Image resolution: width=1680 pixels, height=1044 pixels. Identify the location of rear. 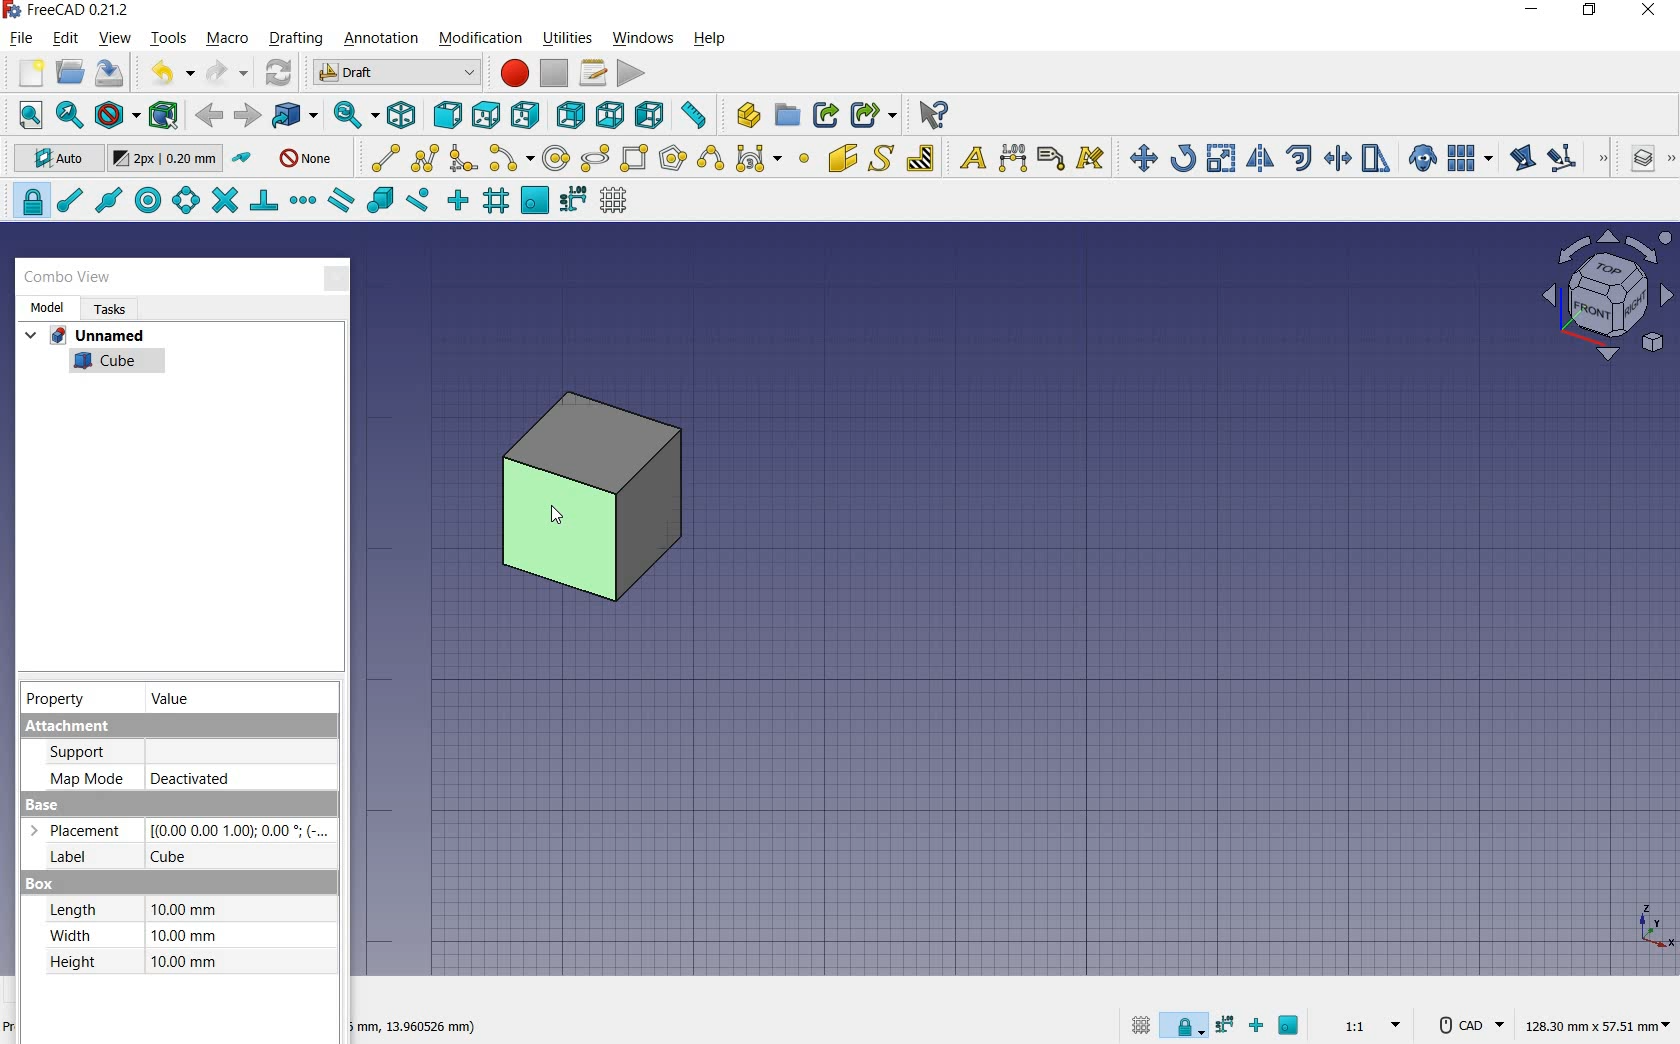
(571, 116).